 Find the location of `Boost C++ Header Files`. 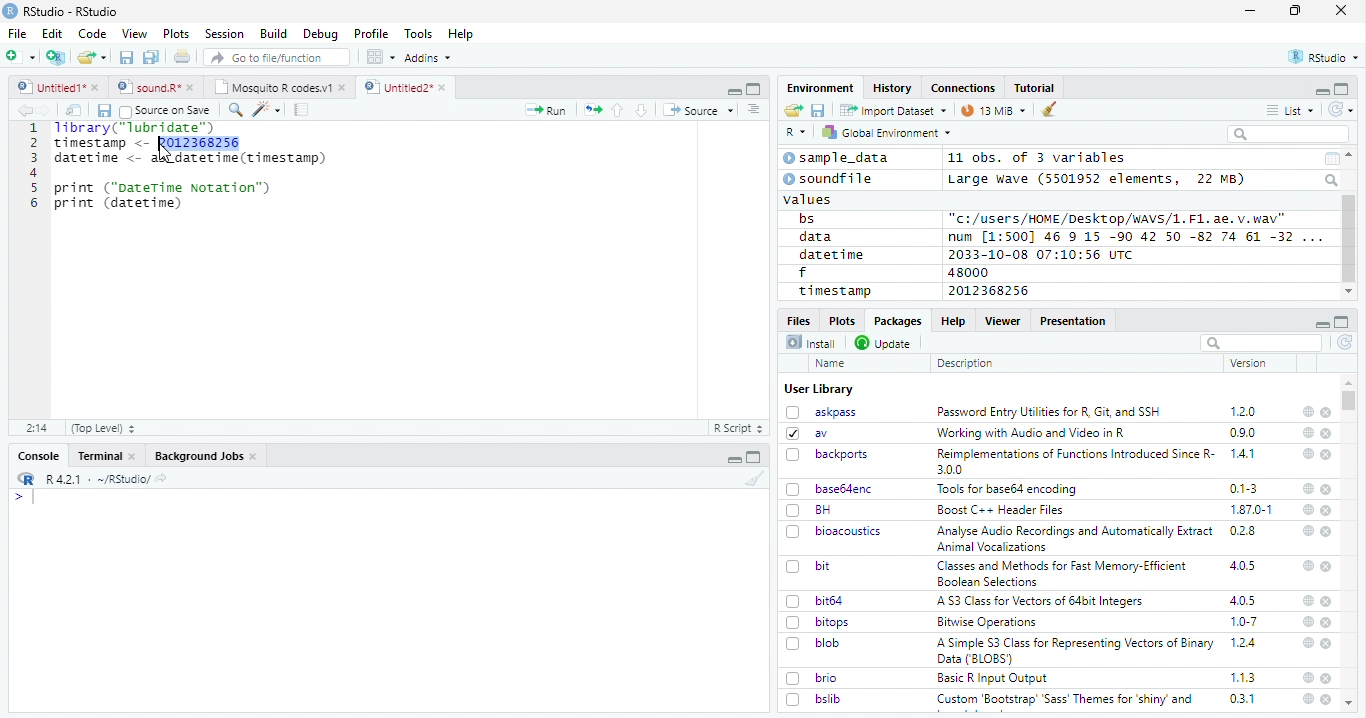

Boost C++ Header Files is located at coordinates (998, 511).